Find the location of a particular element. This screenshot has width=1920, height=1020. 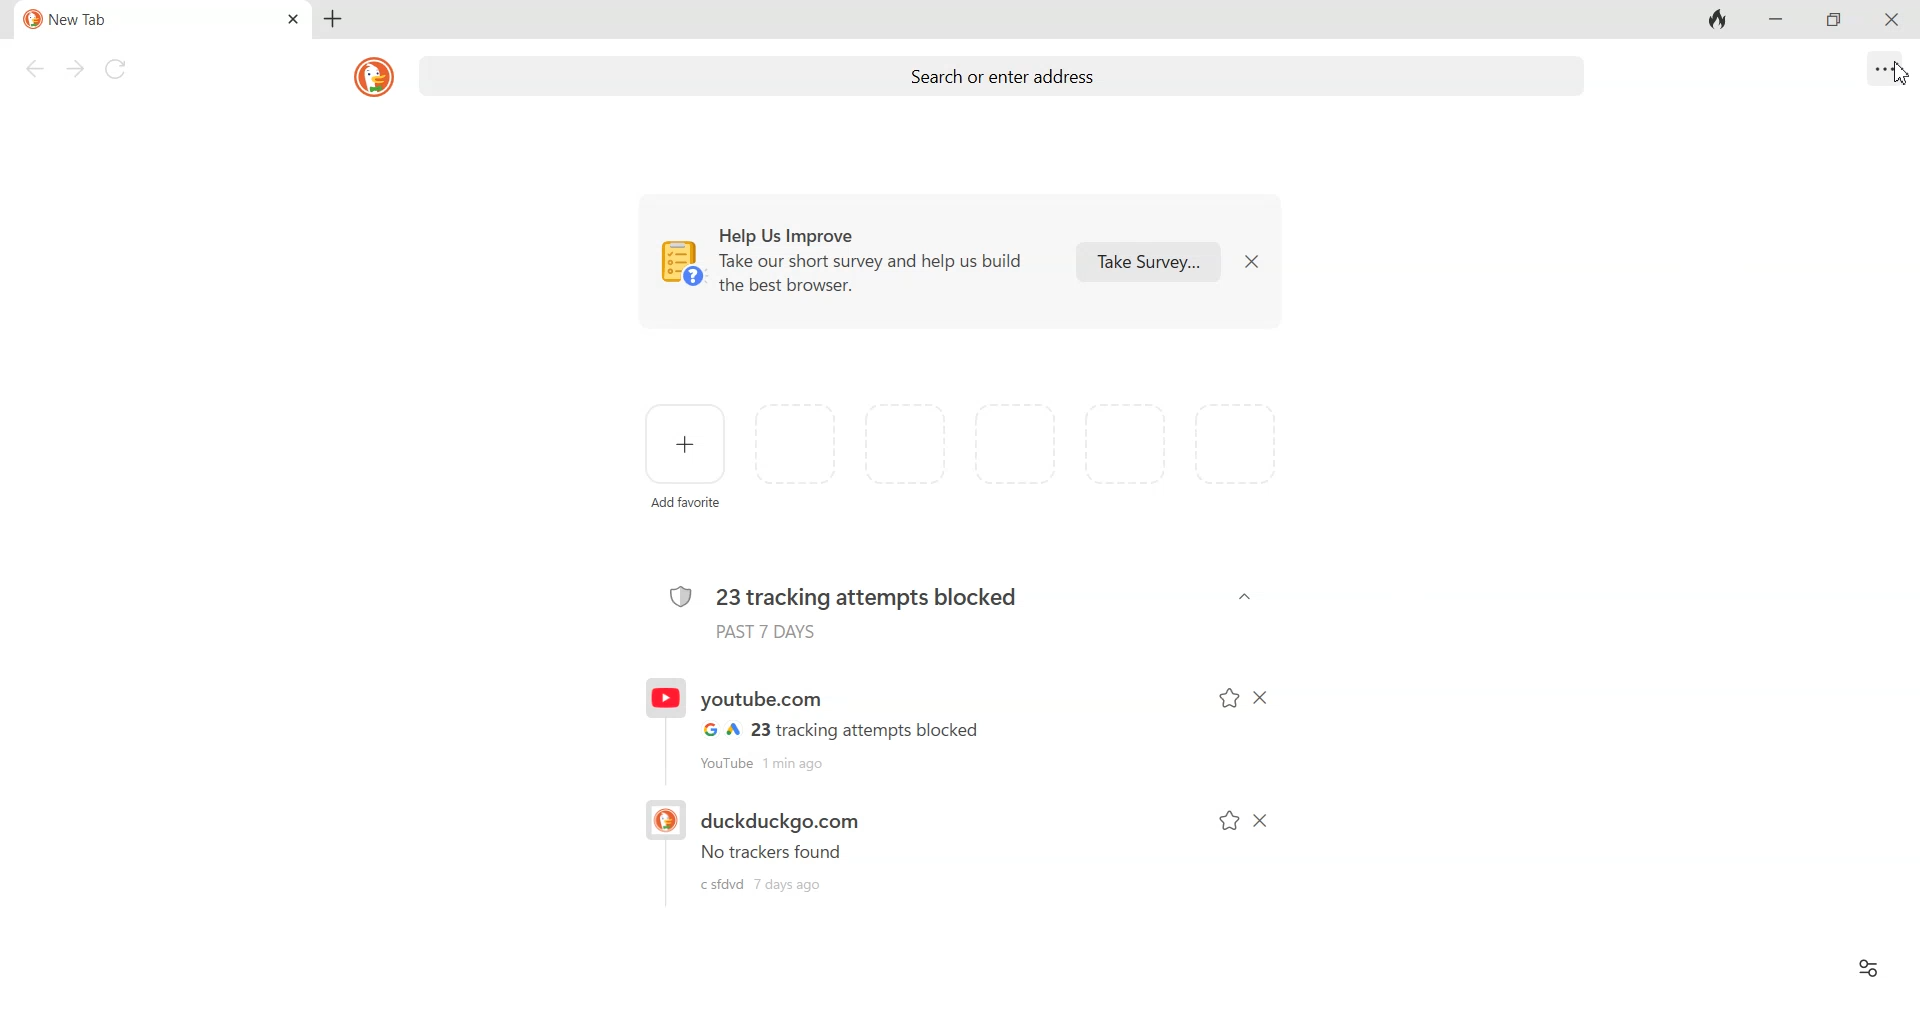

Current tab is located at coordinates (131, 19).